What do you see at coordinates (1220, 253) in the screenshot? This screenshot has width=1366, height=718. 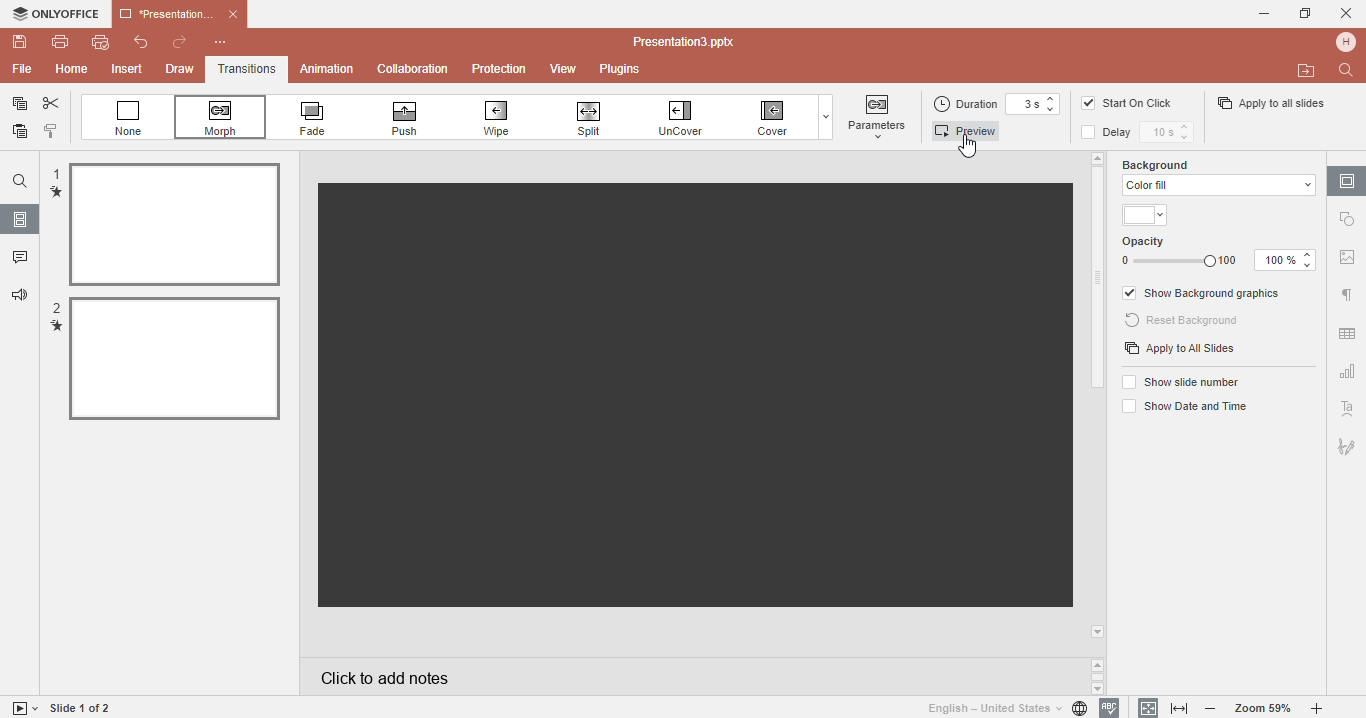 I see `Opacity` at bounding box center [1220, 253].